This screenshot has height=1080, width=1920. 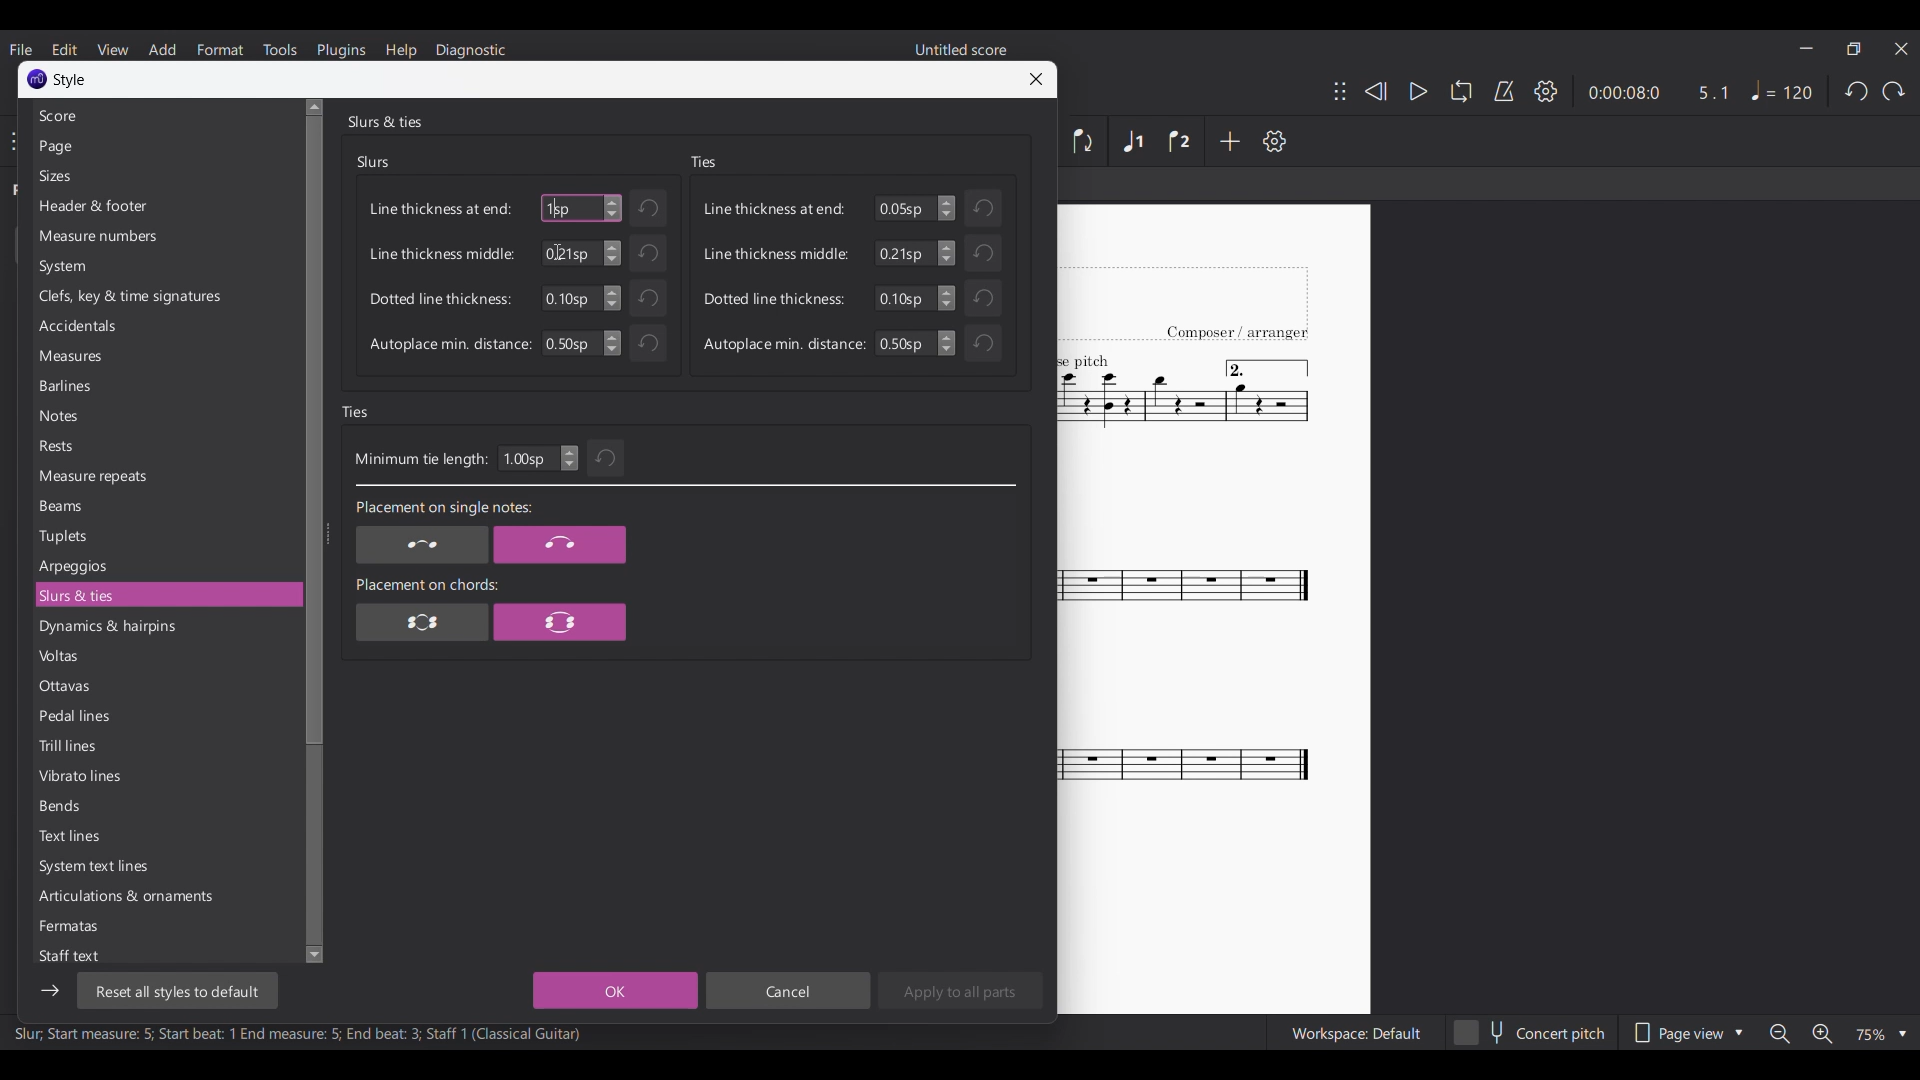 I want to click on Workspace: Default, so click(x=1356, y=1032).